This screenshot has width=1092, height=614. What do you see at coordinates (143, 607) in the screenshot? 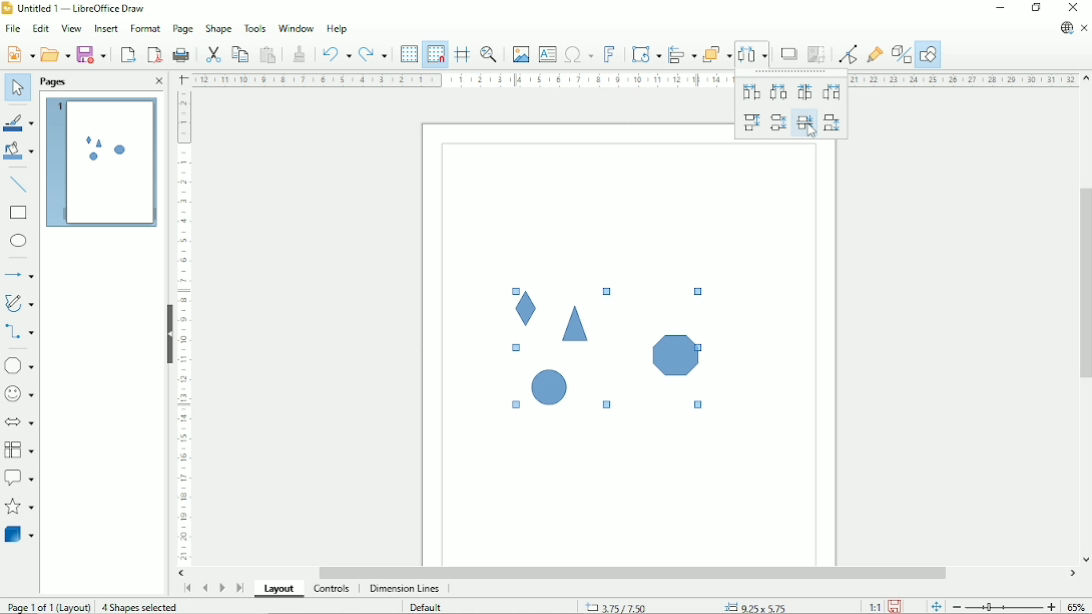
I see `4 shapes selected` at bounding box center [143, 607].